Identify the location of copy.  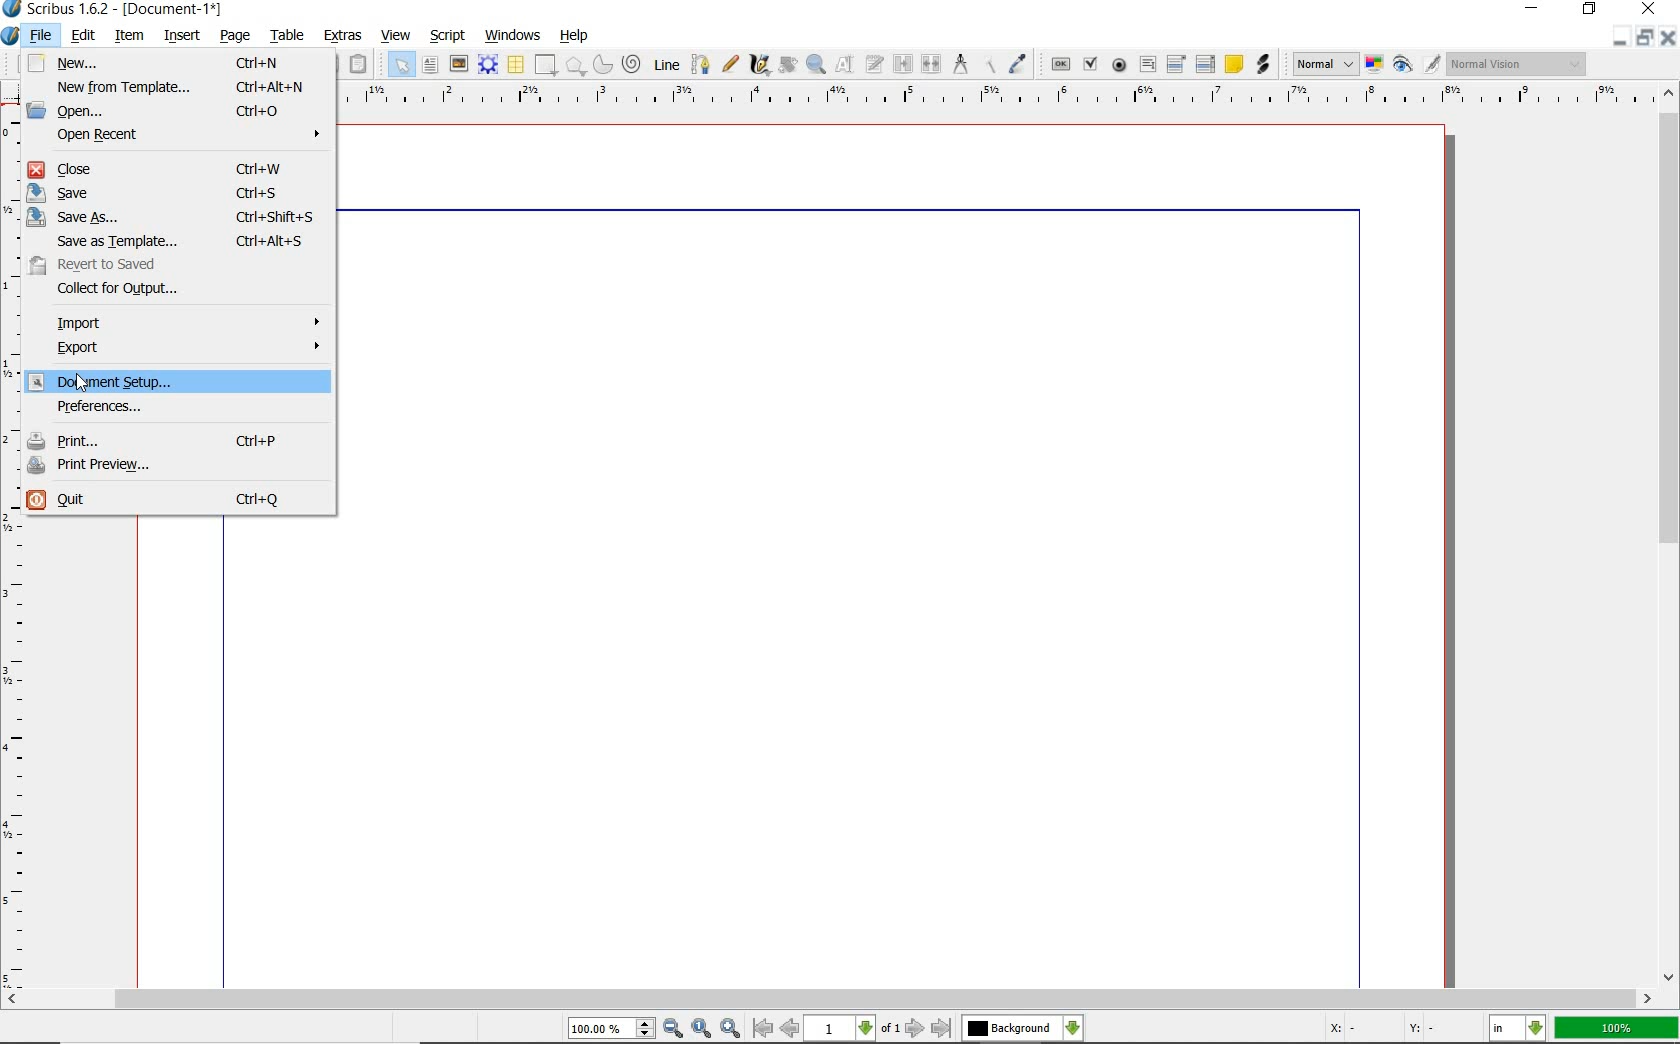
(330, 64).